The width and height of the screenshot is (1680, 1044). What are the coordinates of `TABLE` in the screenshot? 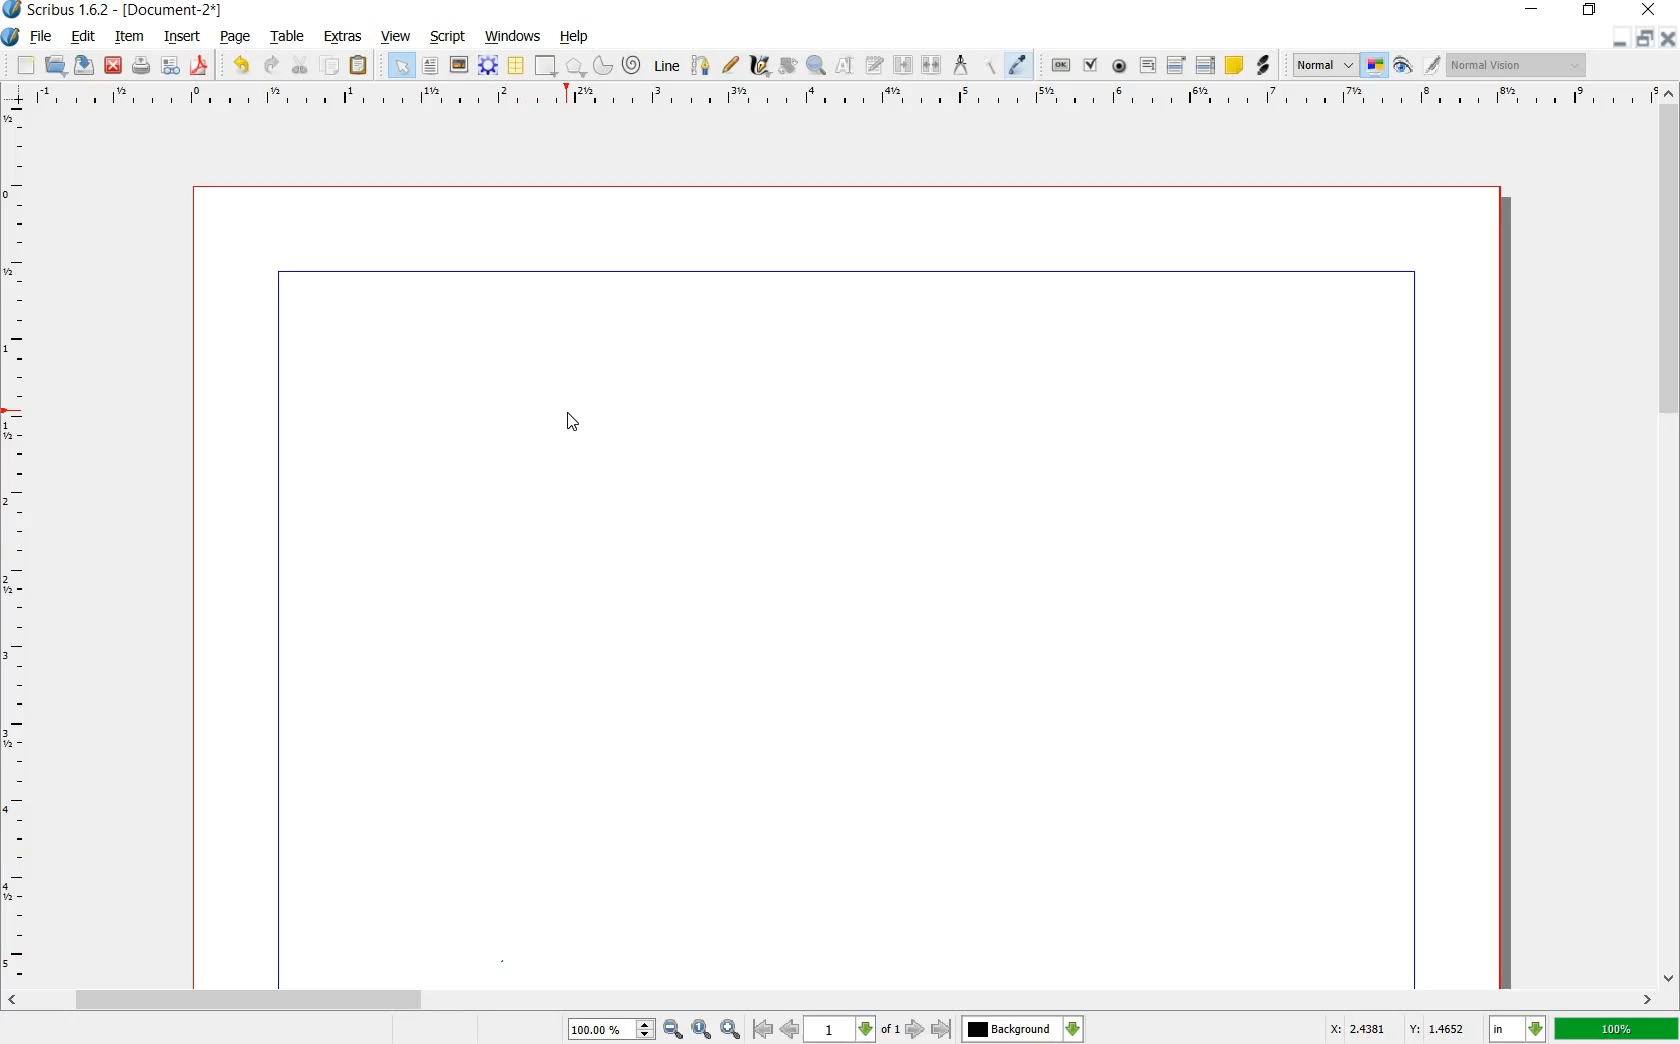 It's located at (289, 38).